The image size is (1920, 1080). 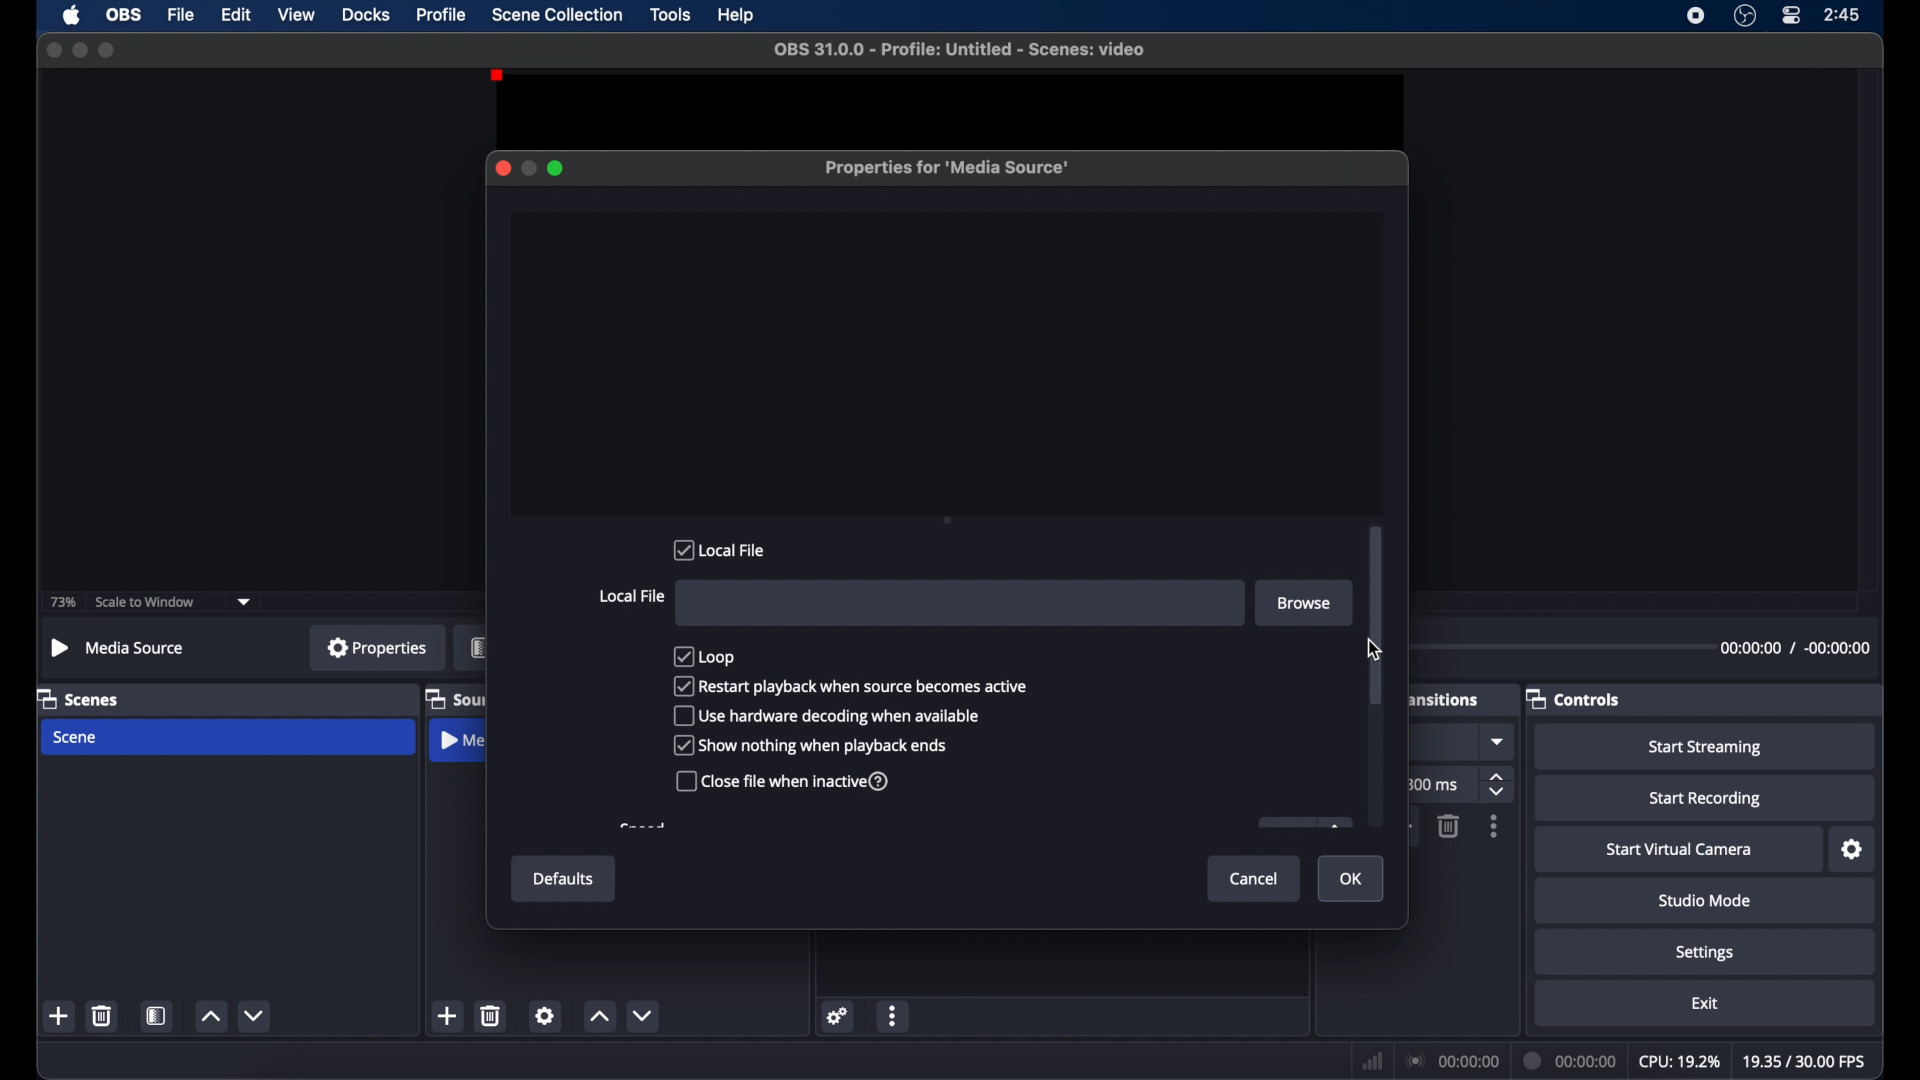 I want to click on ms, so click(x=1439, y=785).